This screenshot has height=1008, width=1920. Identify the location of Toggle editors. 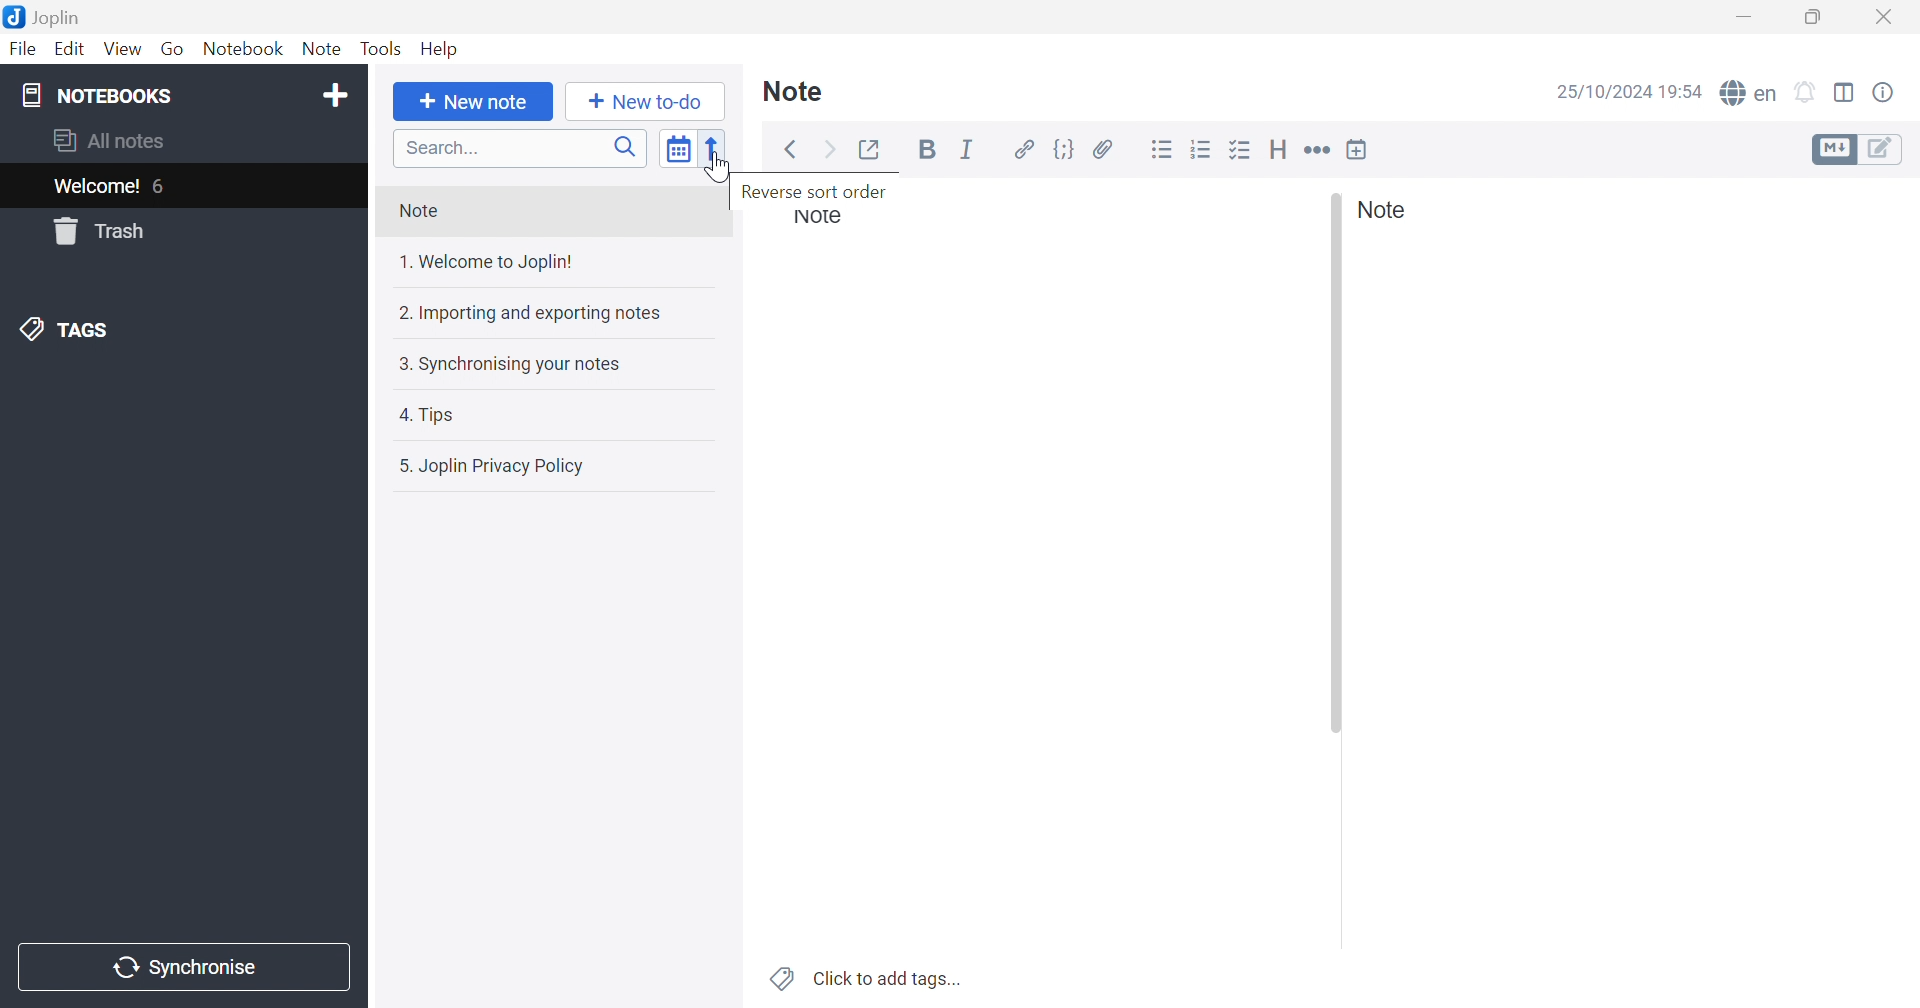
(1832, 150).